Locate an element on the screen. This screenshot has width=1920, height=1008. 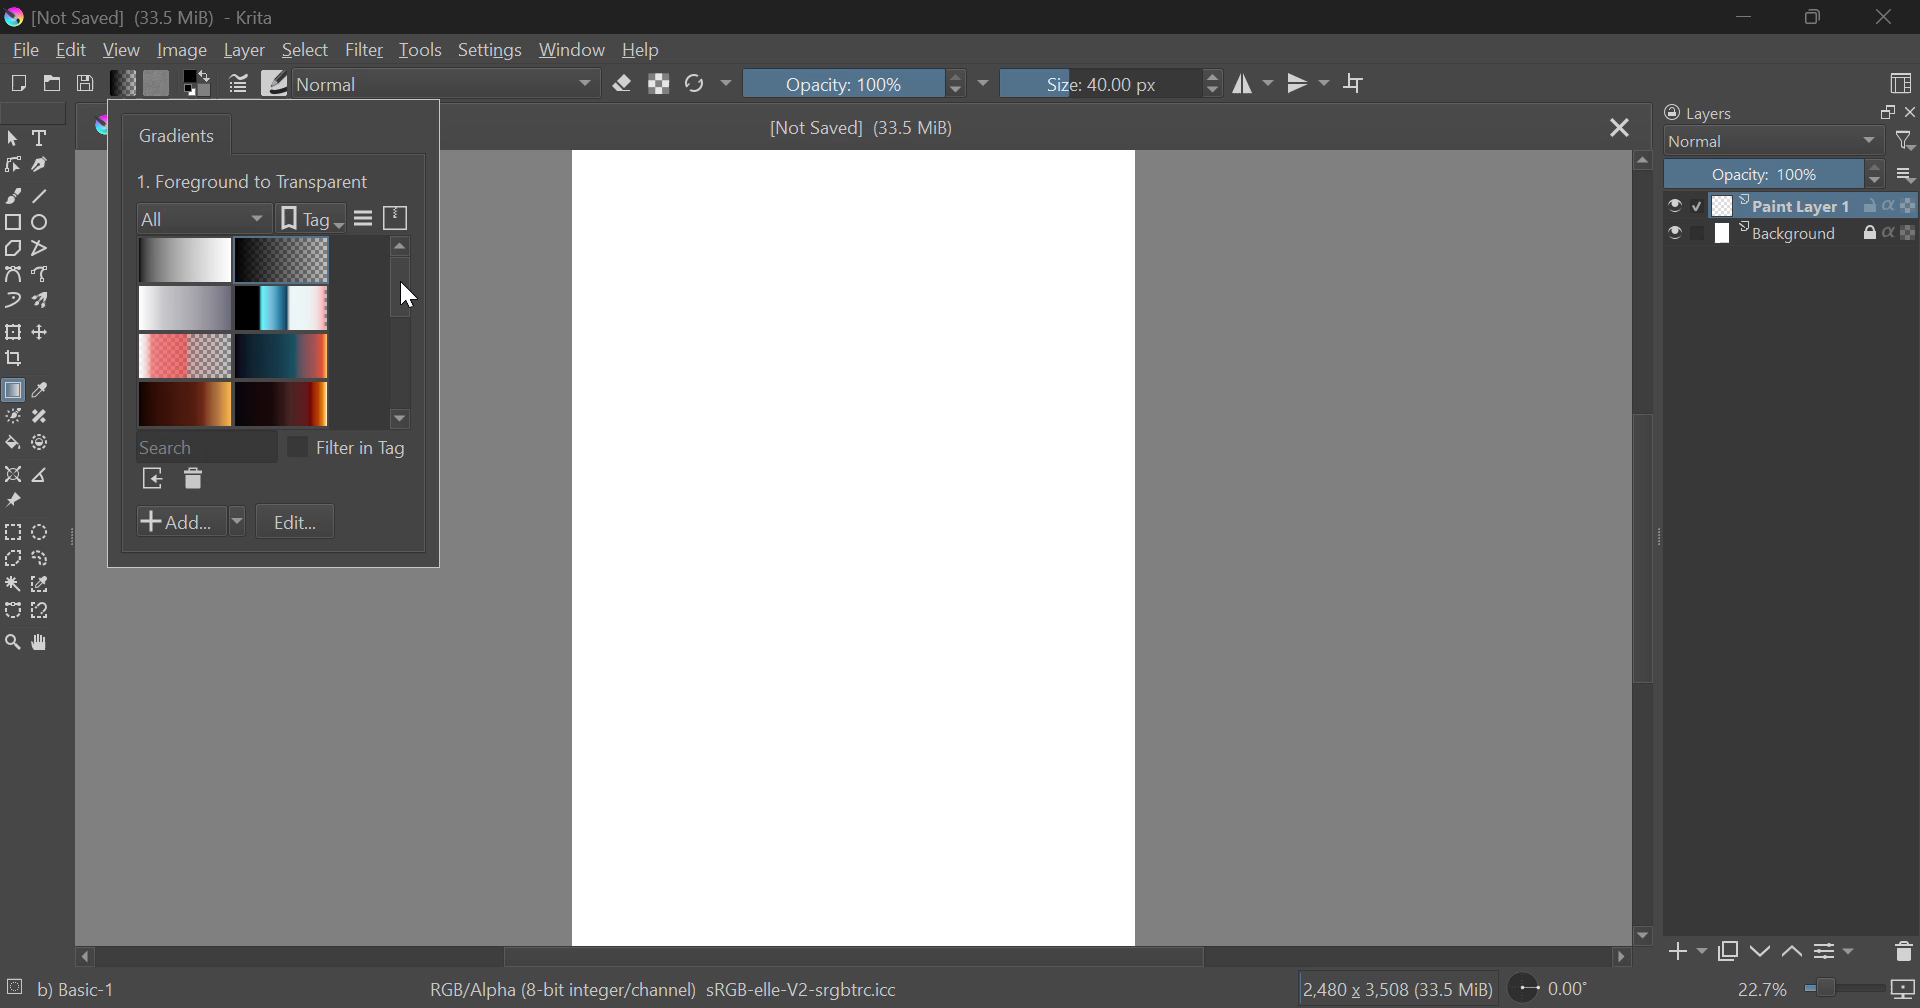
Open is located at coordinates (52, 83).